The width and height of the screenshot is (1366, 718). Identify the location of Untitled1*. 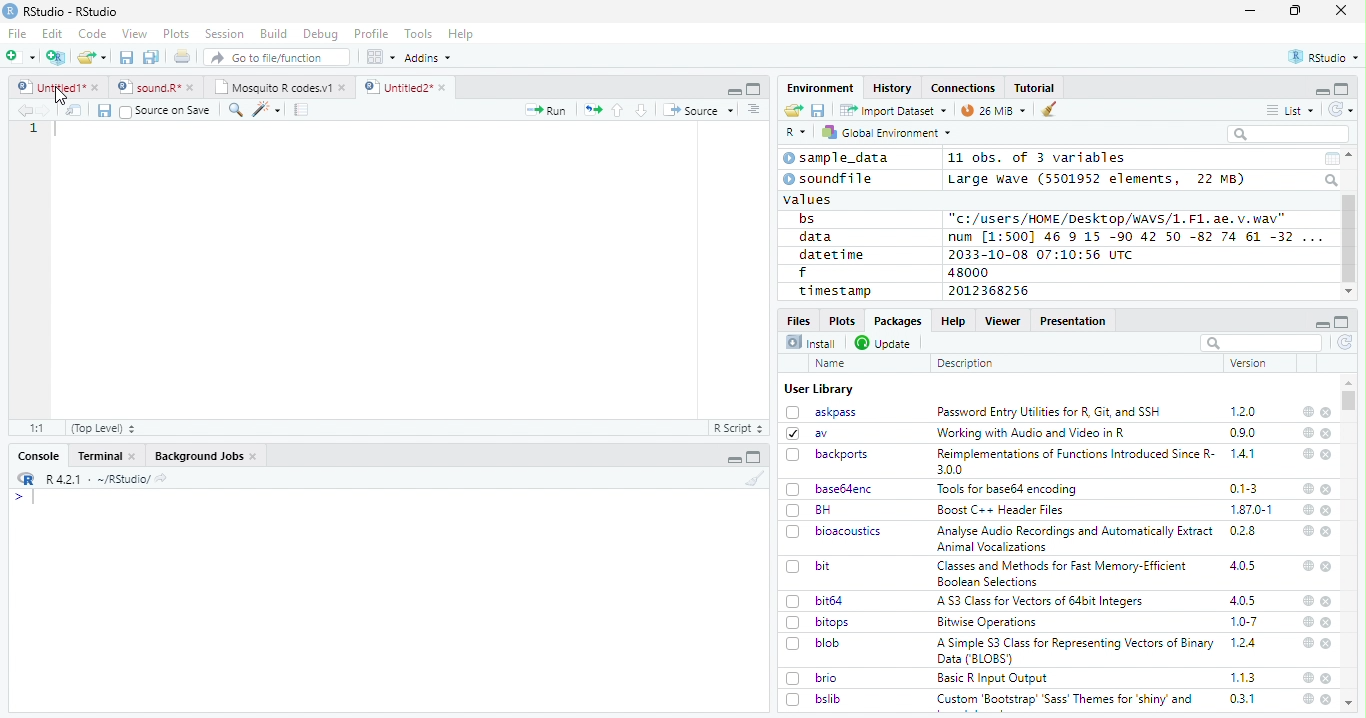
(57, 88).